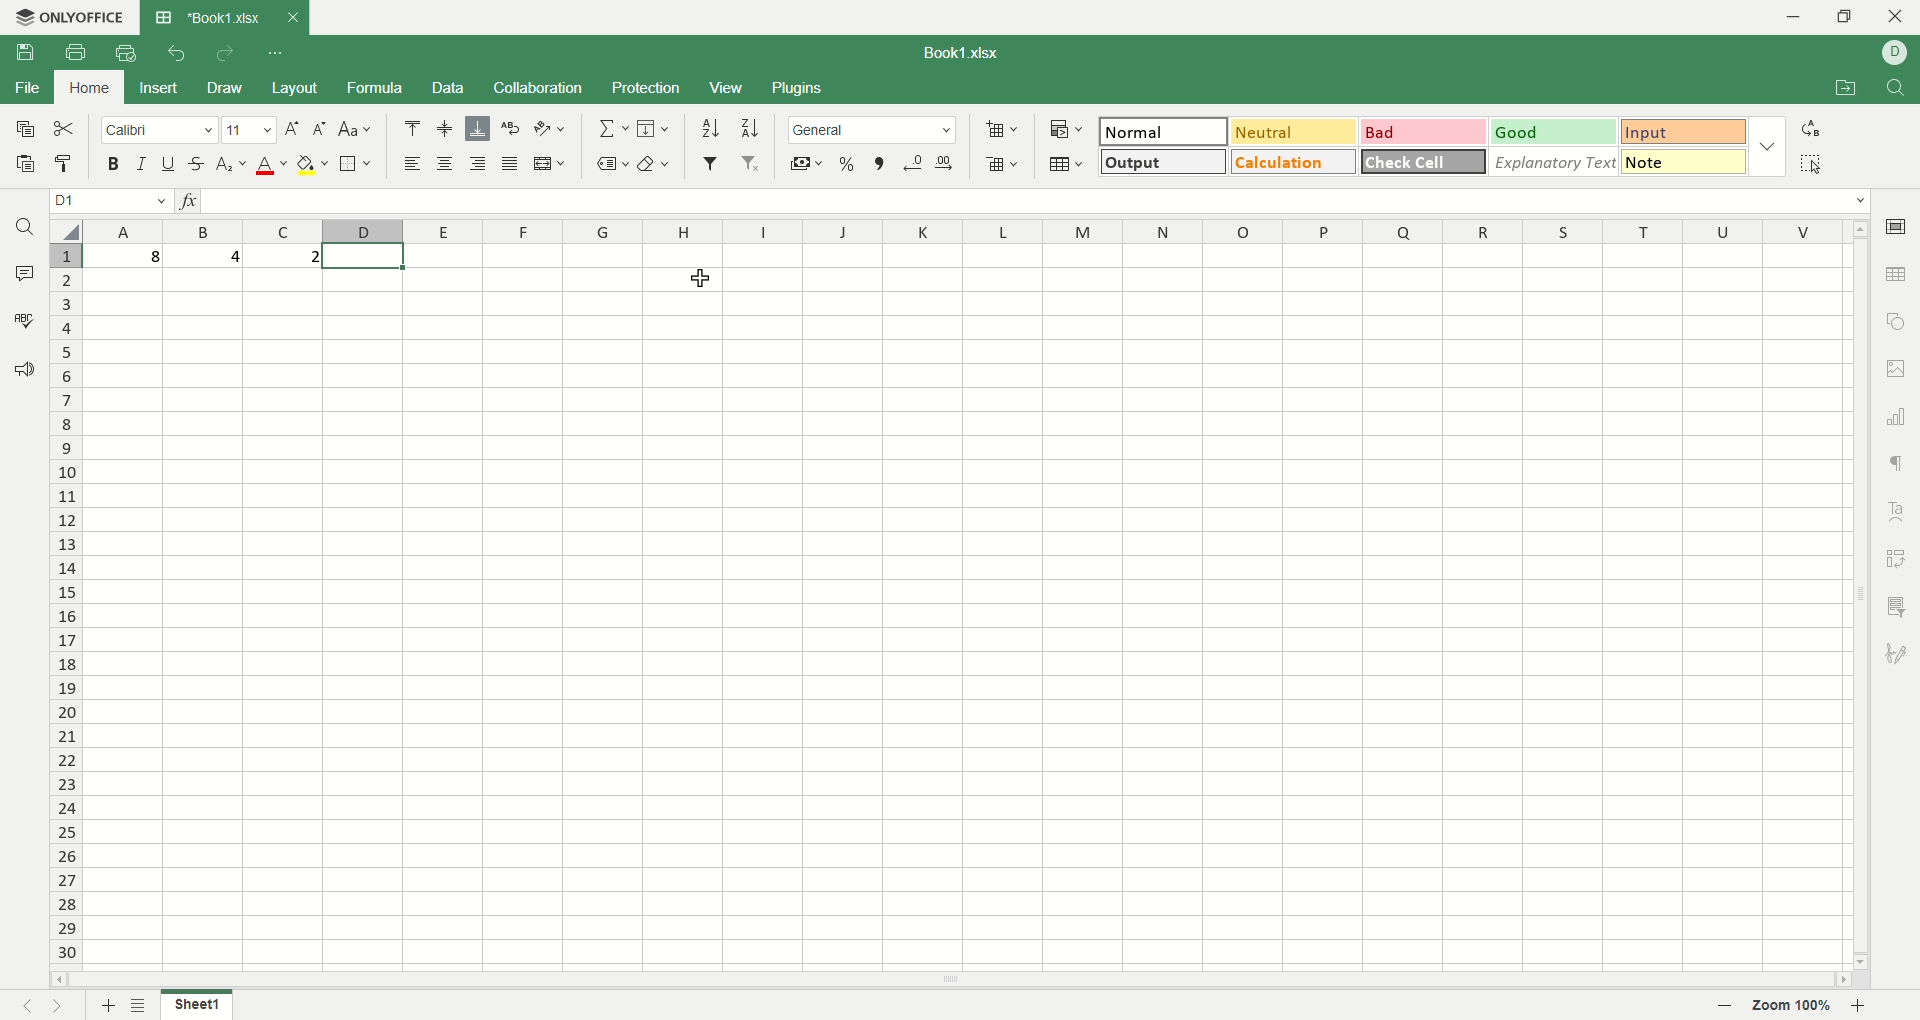 The height and width of the screenshot is (1020, 1920). I want to click on font size, so click(250, 129).